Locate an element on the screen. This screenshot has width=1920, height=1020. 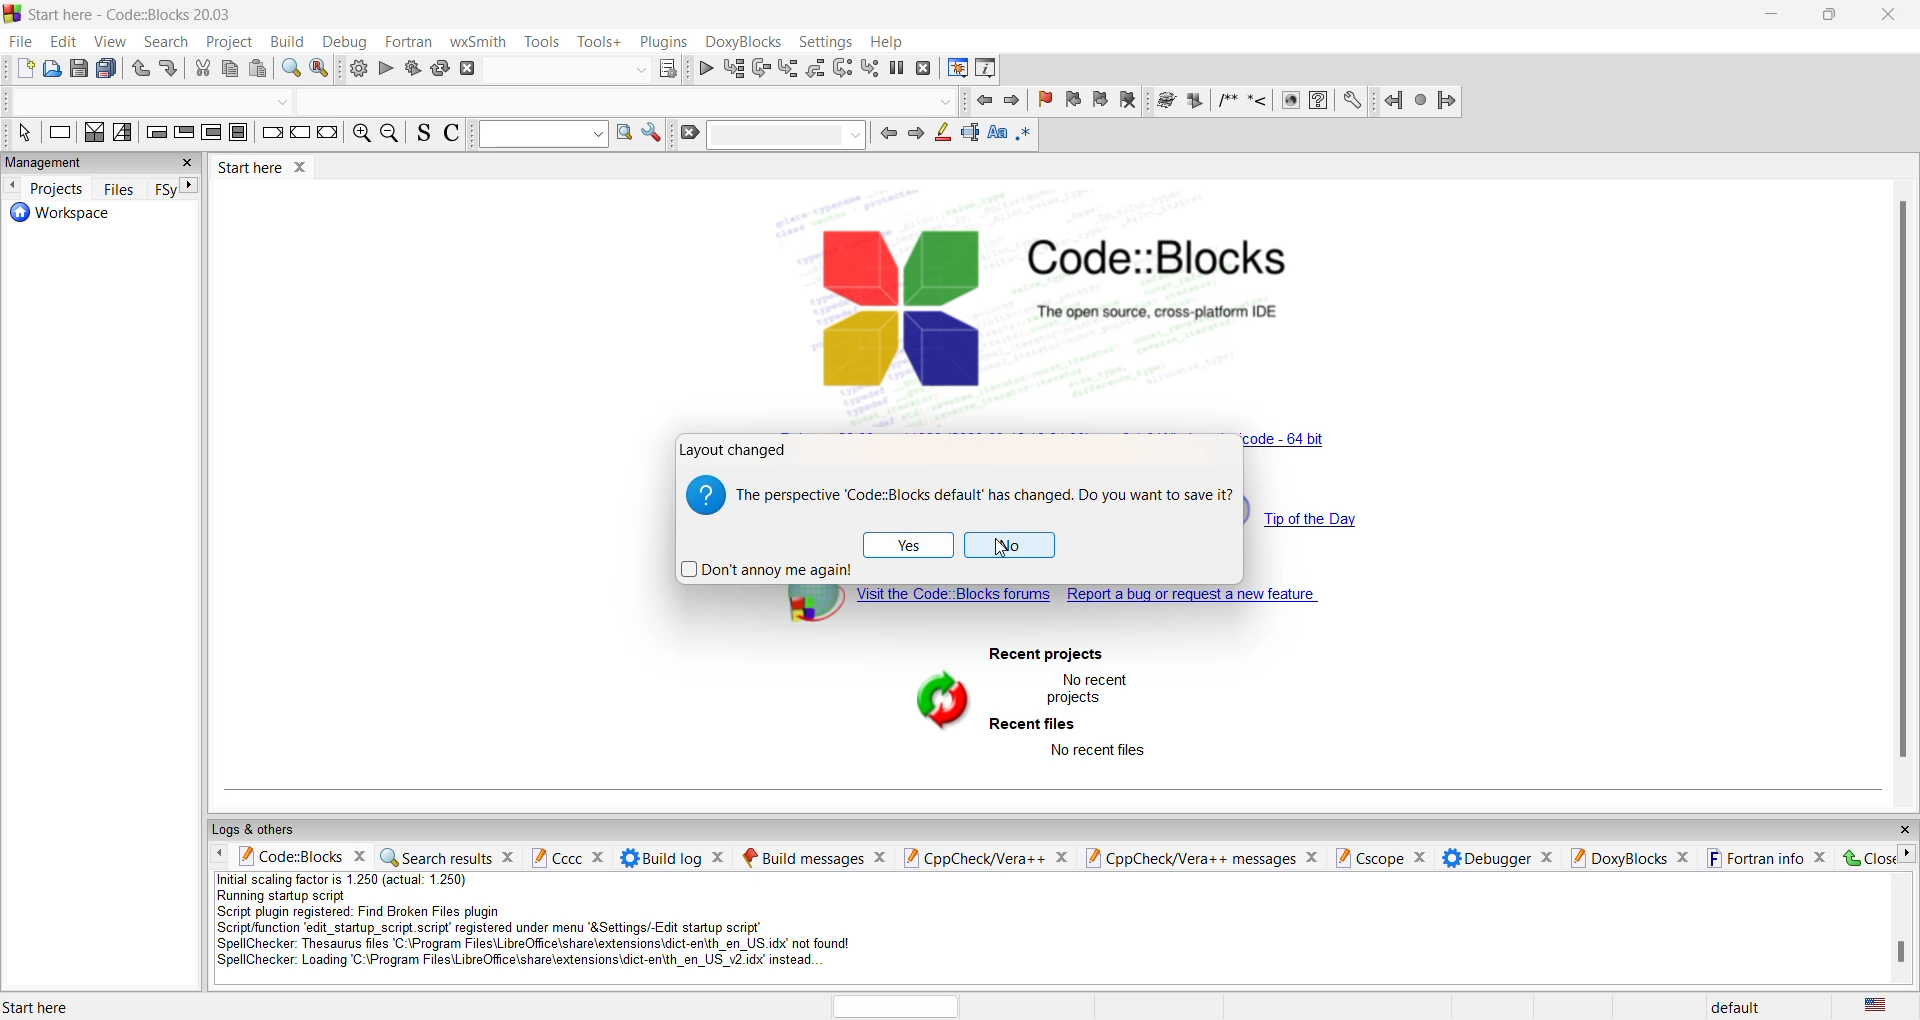
target dialog is located at coordinates (667, 66).